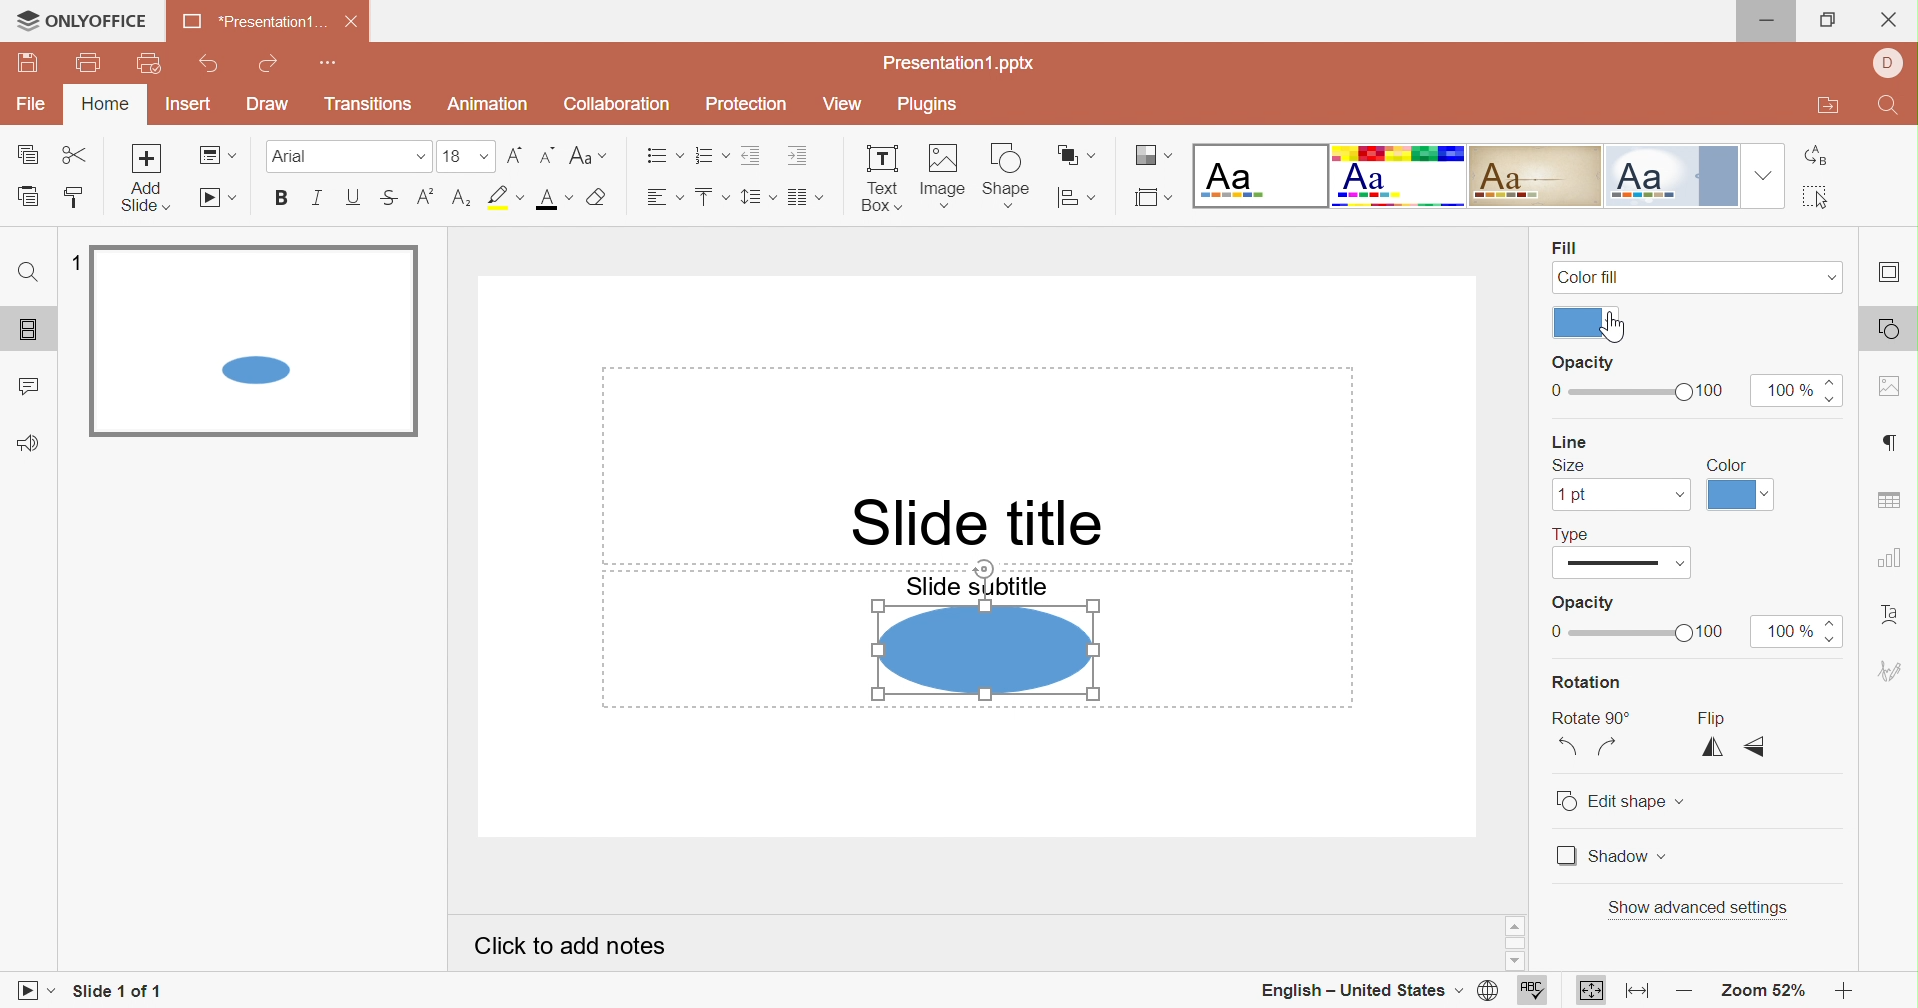 The height and width of the screenshot is (1008, 1918). Describe the element at coordinates (795, 156) in the screenshot. I see `Increase Indent` at that location.